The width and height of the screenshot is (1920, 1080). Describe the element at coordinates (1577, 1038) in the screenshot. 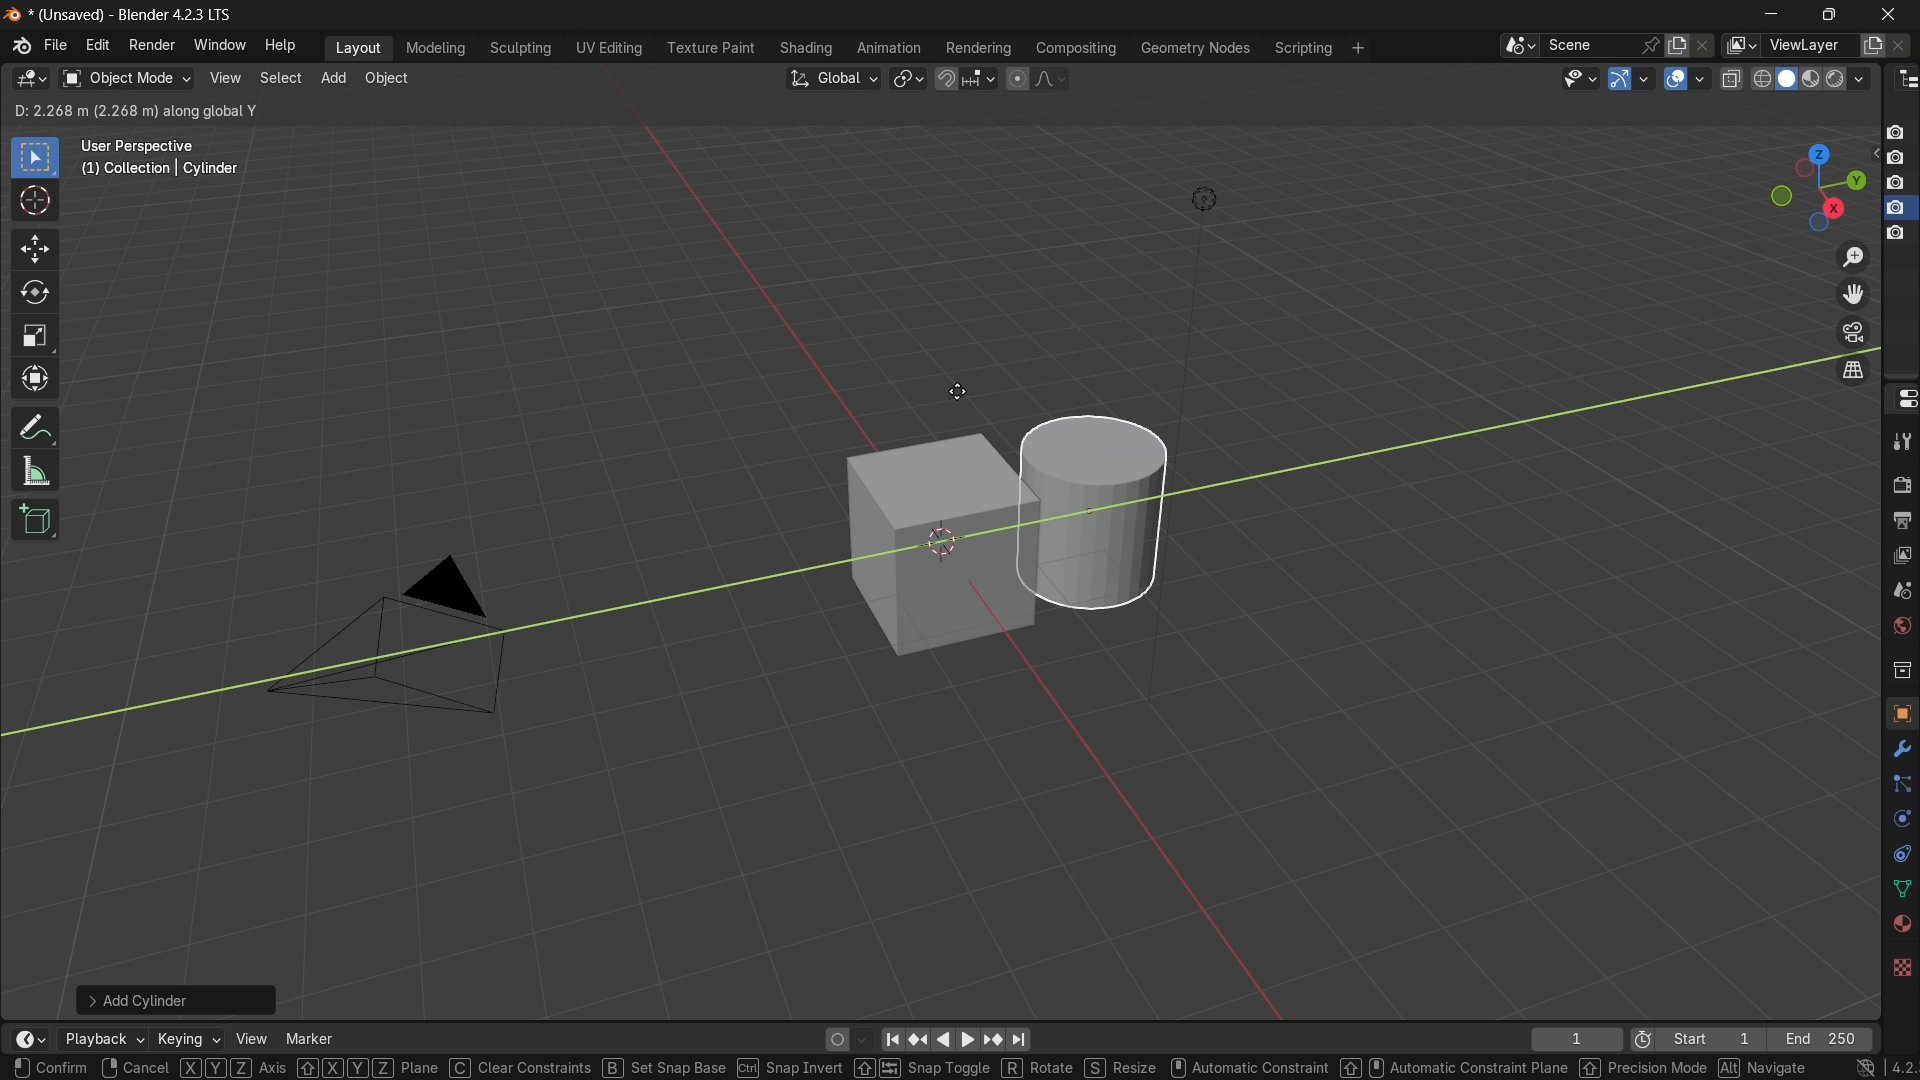

I see `current frame` at that location.